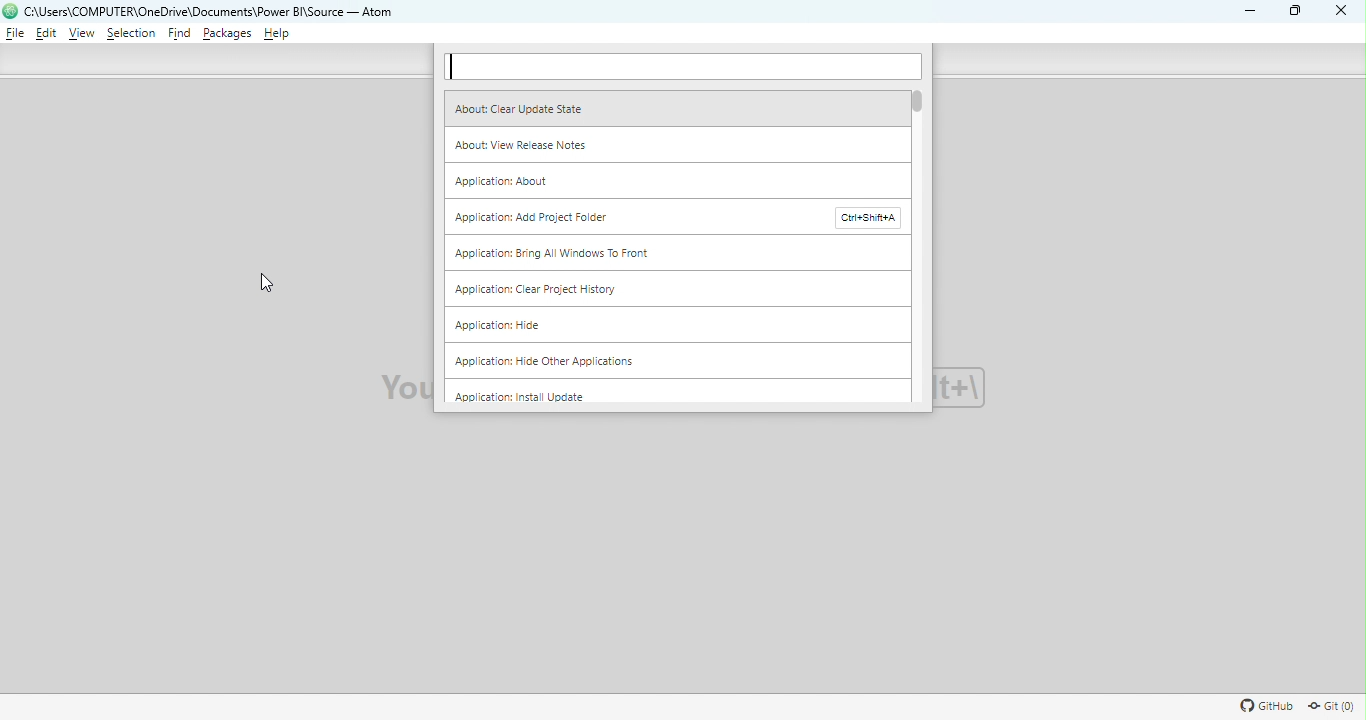  I want to click on Search bar, so click(691, 66).